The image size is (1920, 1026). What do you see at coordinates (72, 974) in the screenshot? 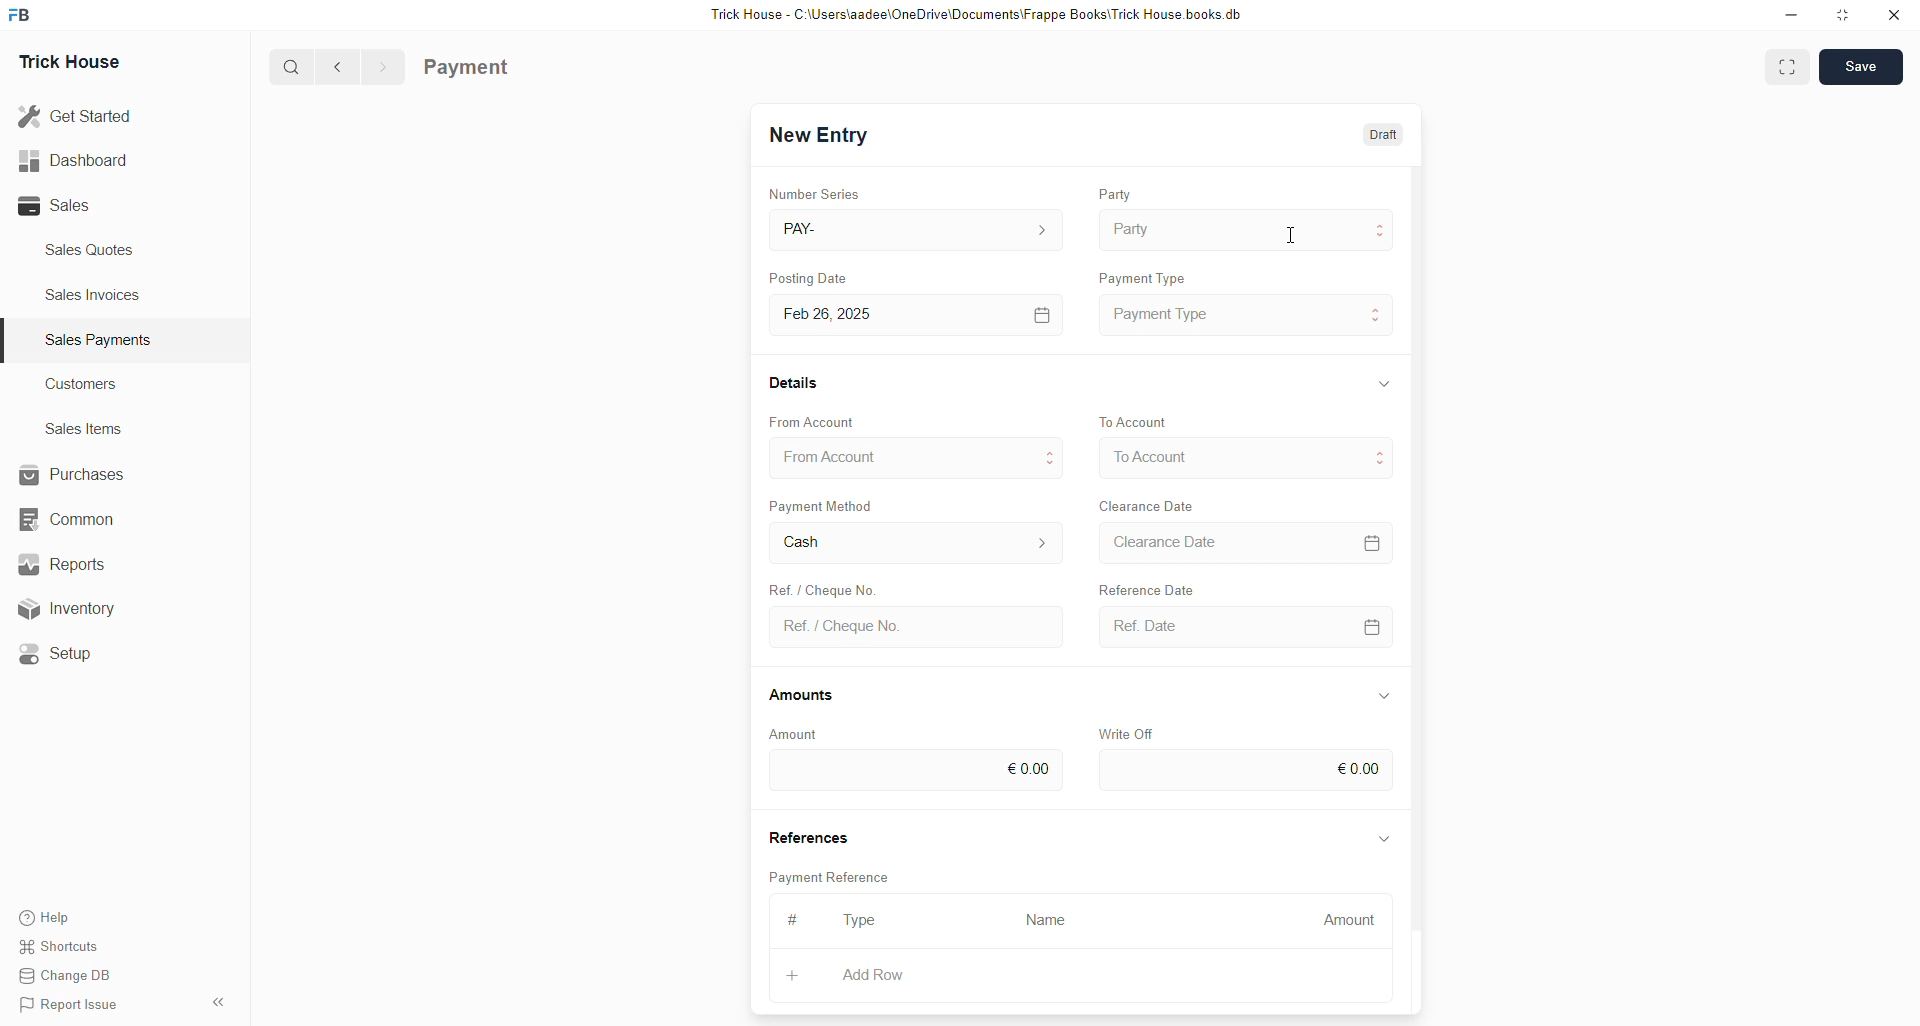
I see `Change DB` at bounding box center [72, 974].